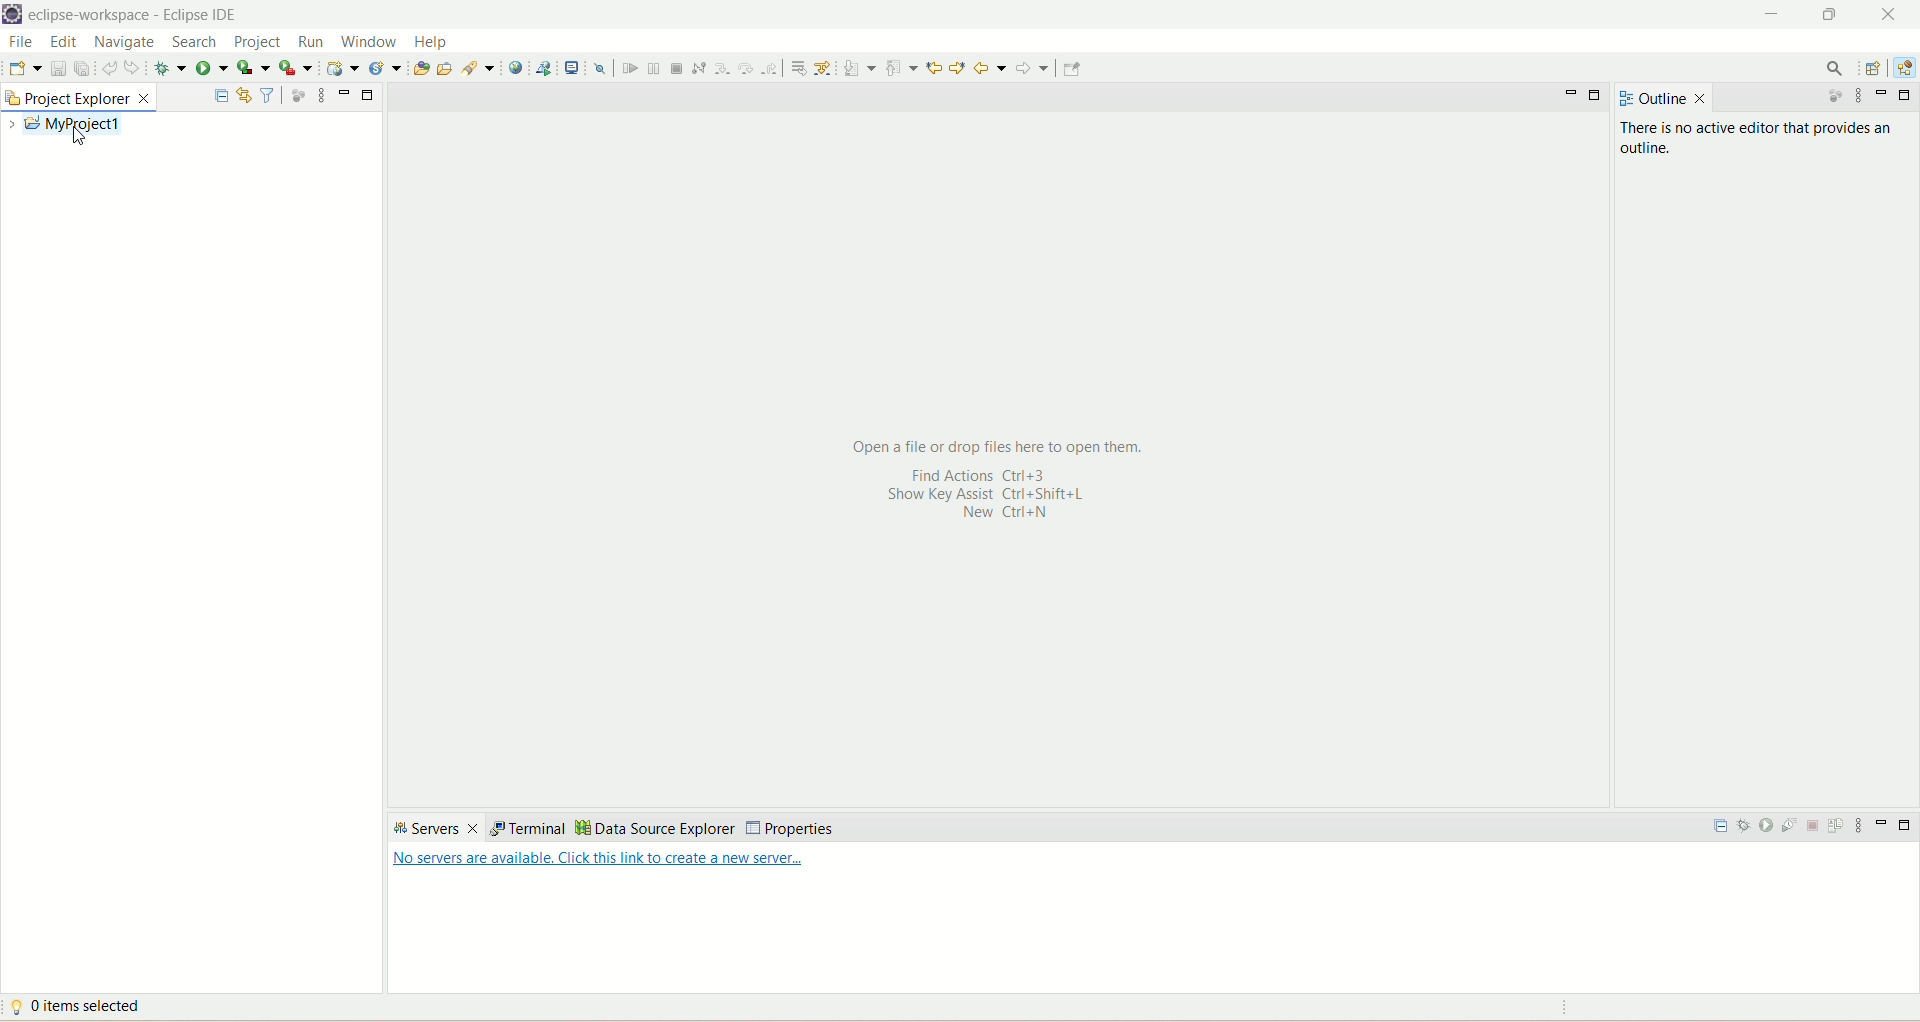 This screenshot has width=1920, height=1022. What do you see at coordinates (573, 67) in the screenshot?
I see `open a terminal` at bounding box center [573, 67].